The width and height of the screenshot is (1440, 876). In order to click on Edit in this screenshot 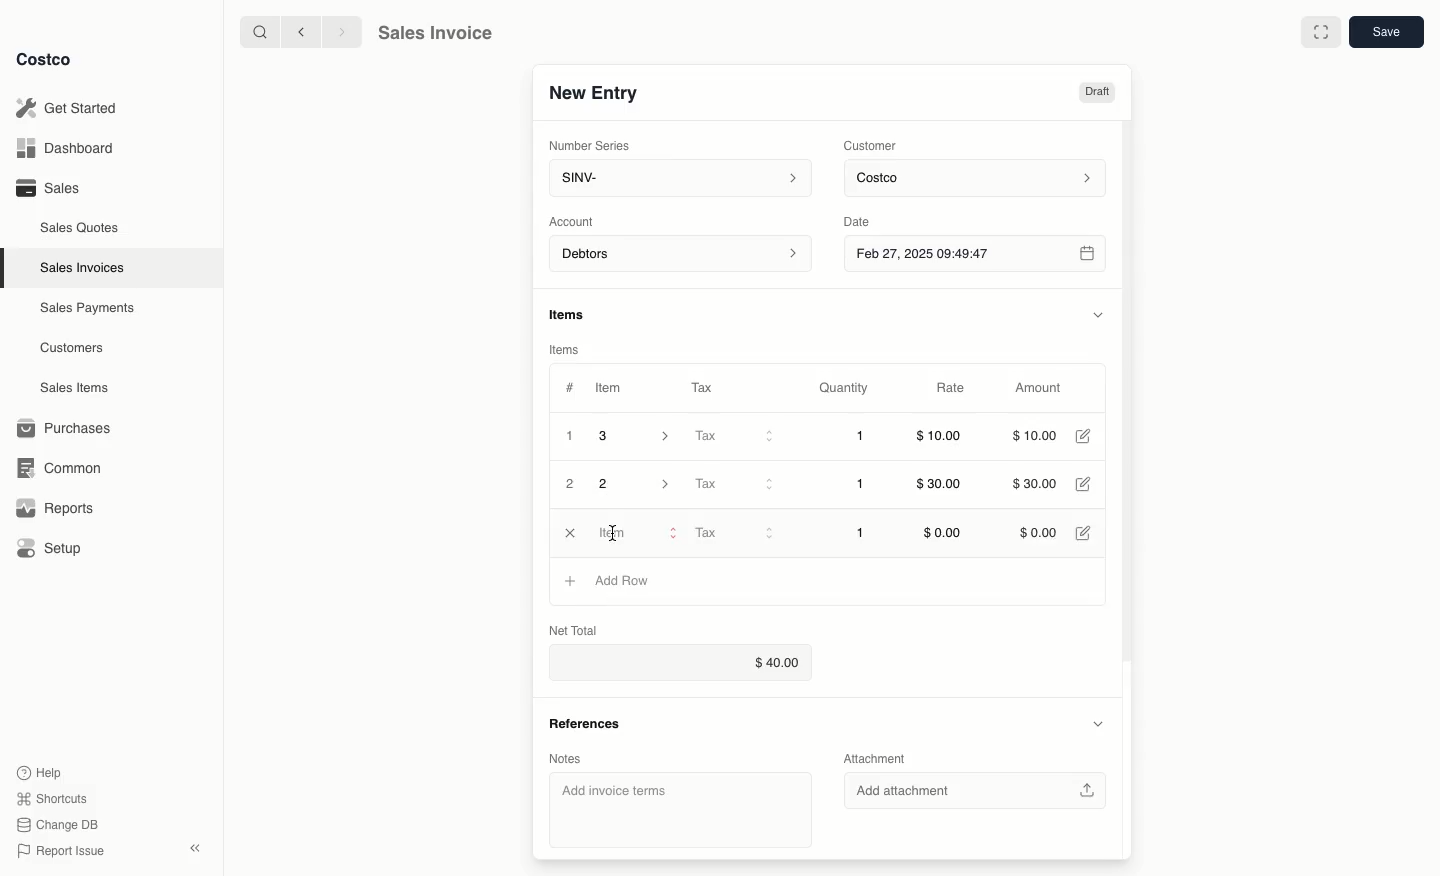, I will do `click(1084, 531)`.